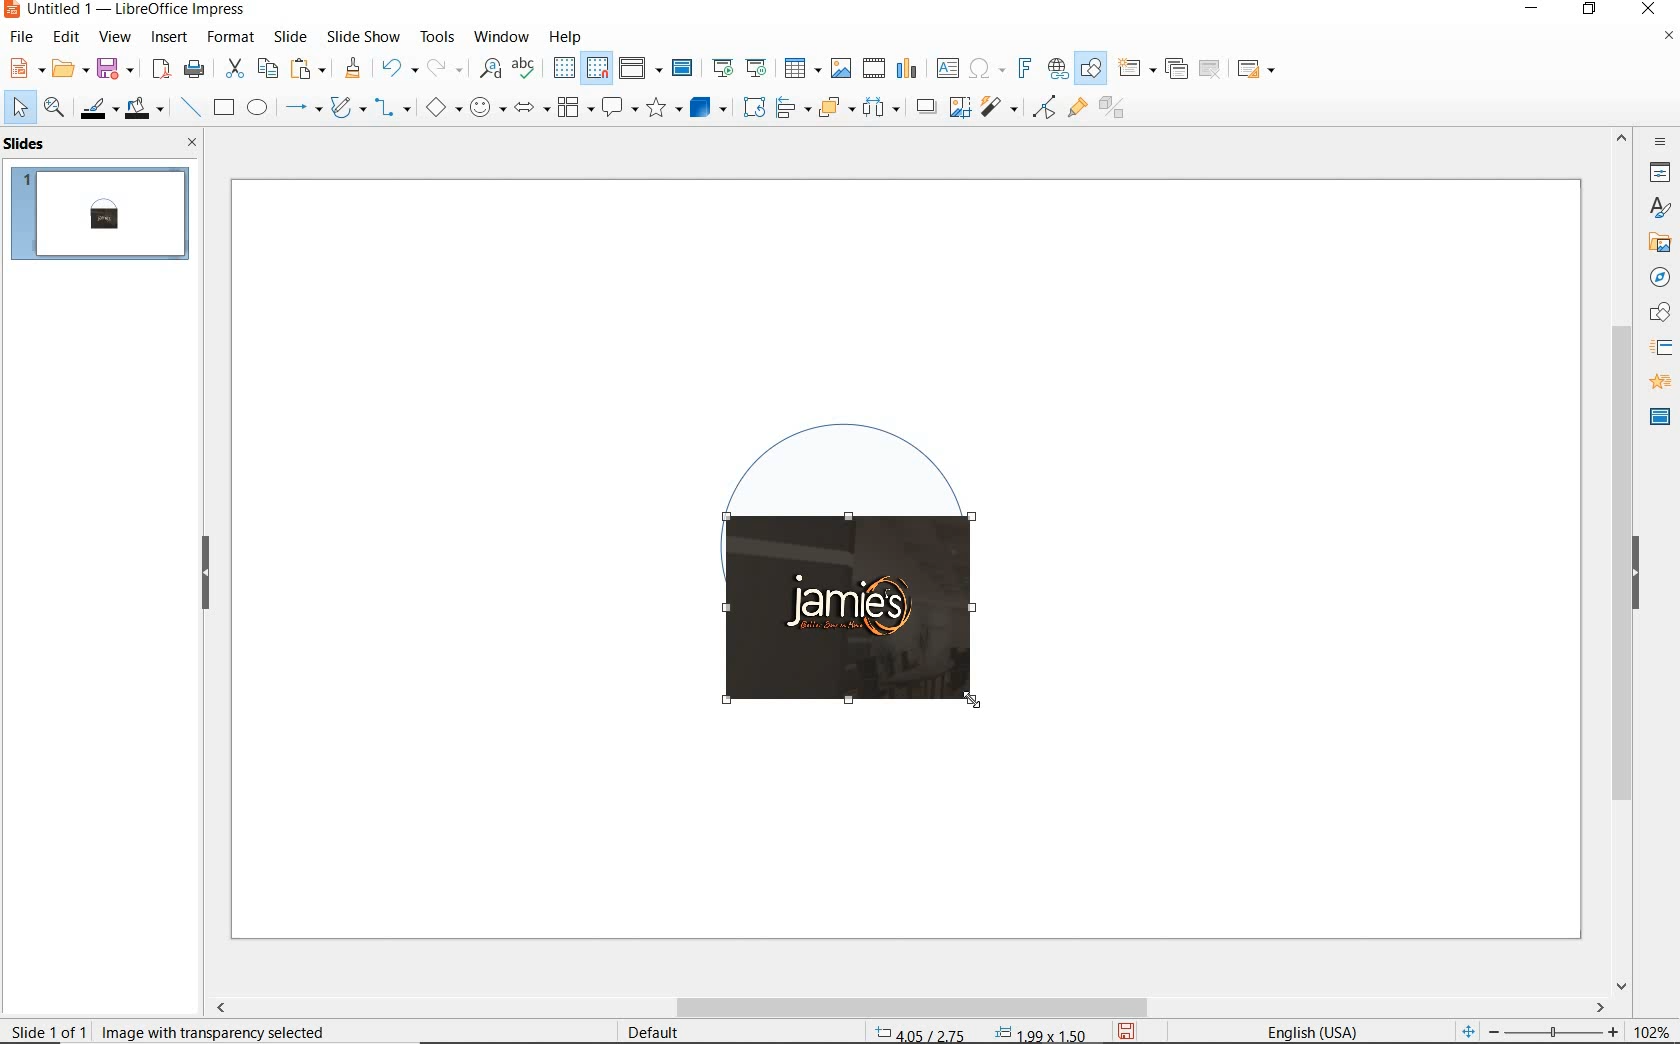 Image resolution: width=1680 pixels, height=1044 pixels. I want to click on toggle extrusion, so click(1117, 110).